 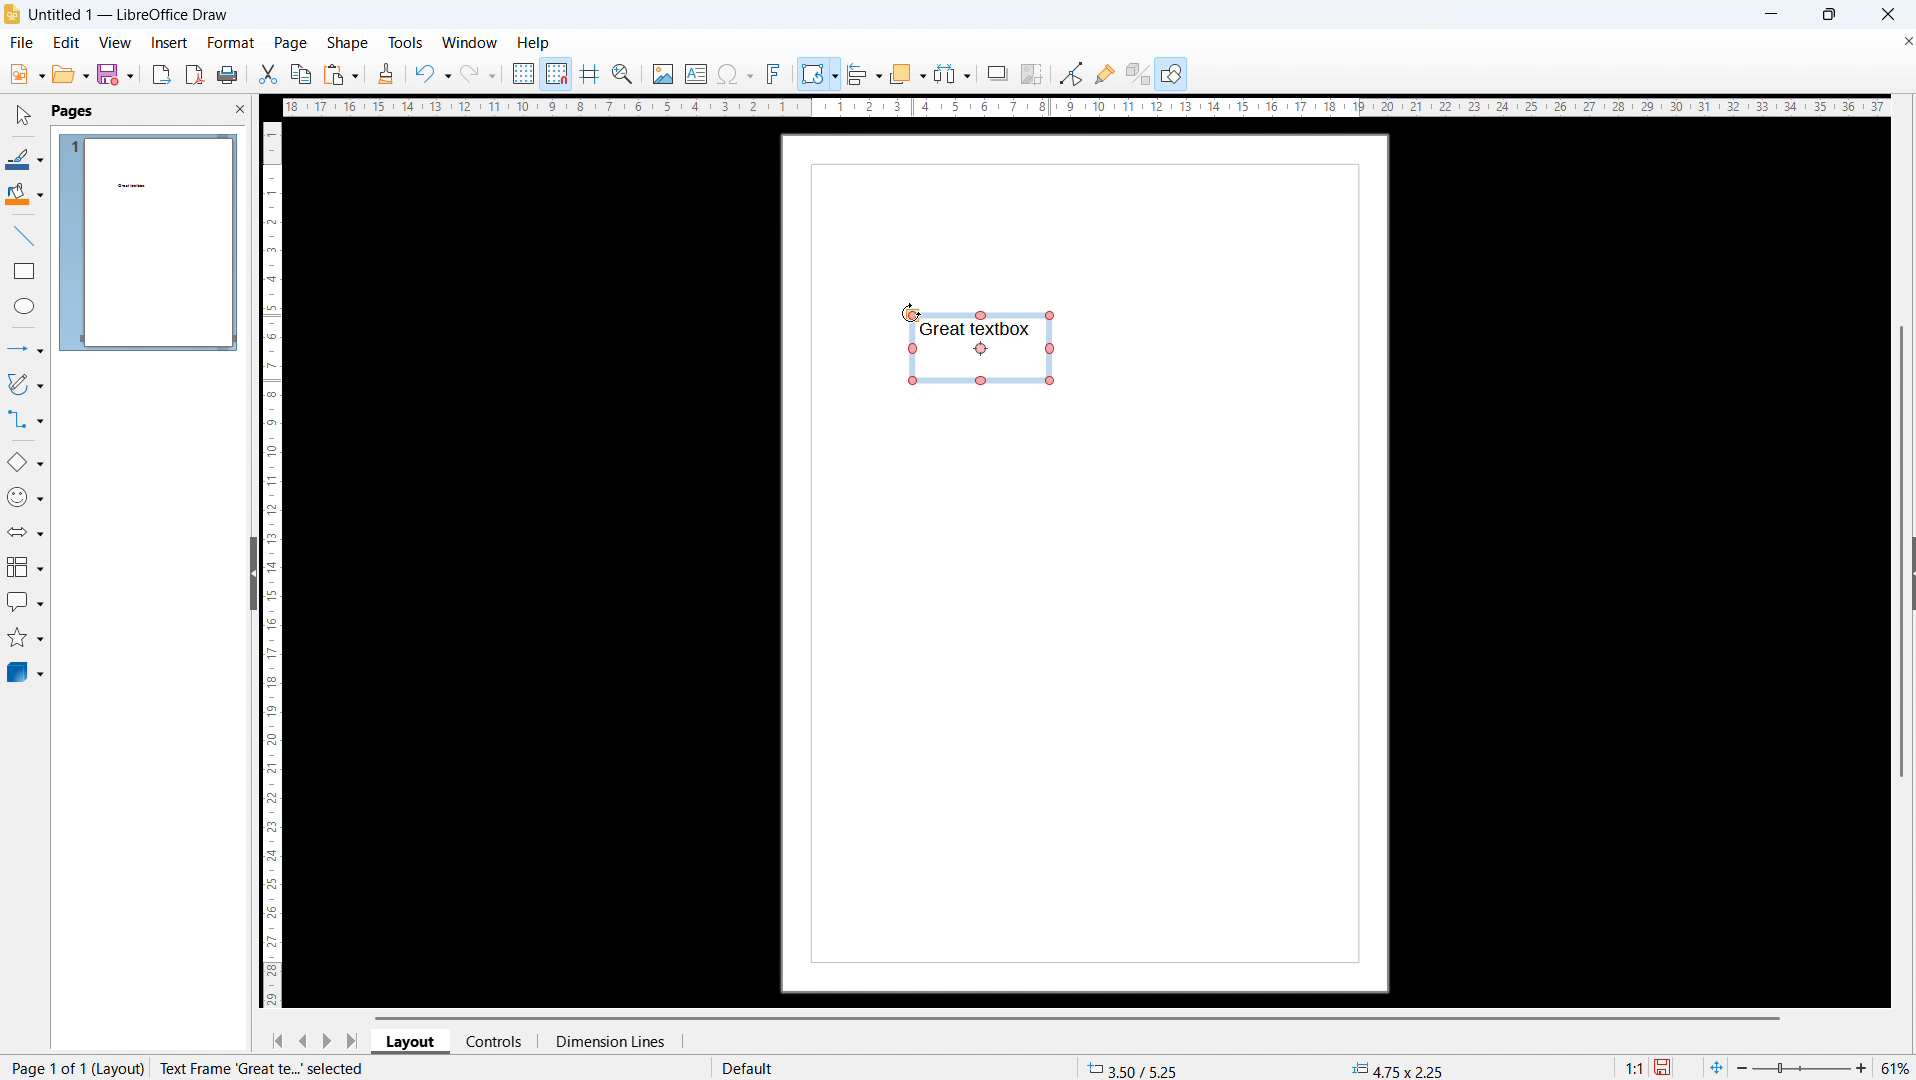 I want to click on toggle point edit mode, so click(x=1072, y=73).